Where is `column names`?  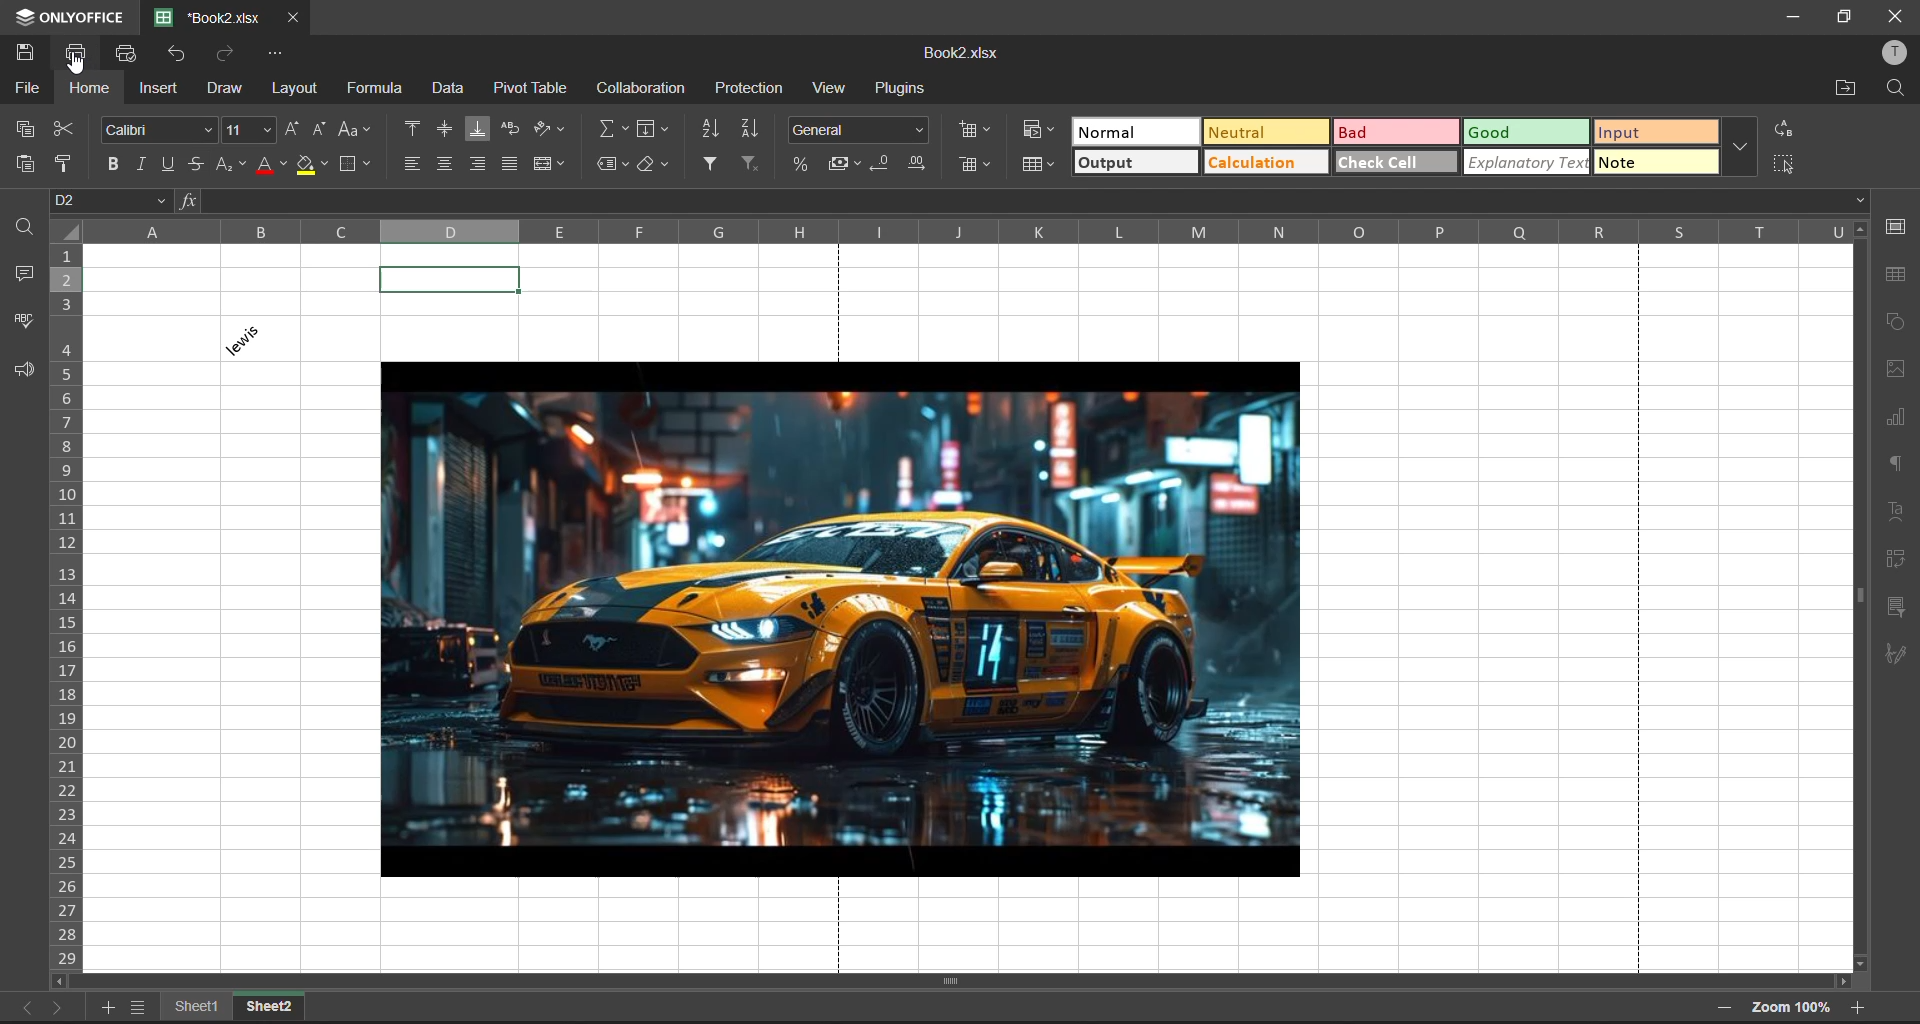
column names is located at coordinates (981, 230).